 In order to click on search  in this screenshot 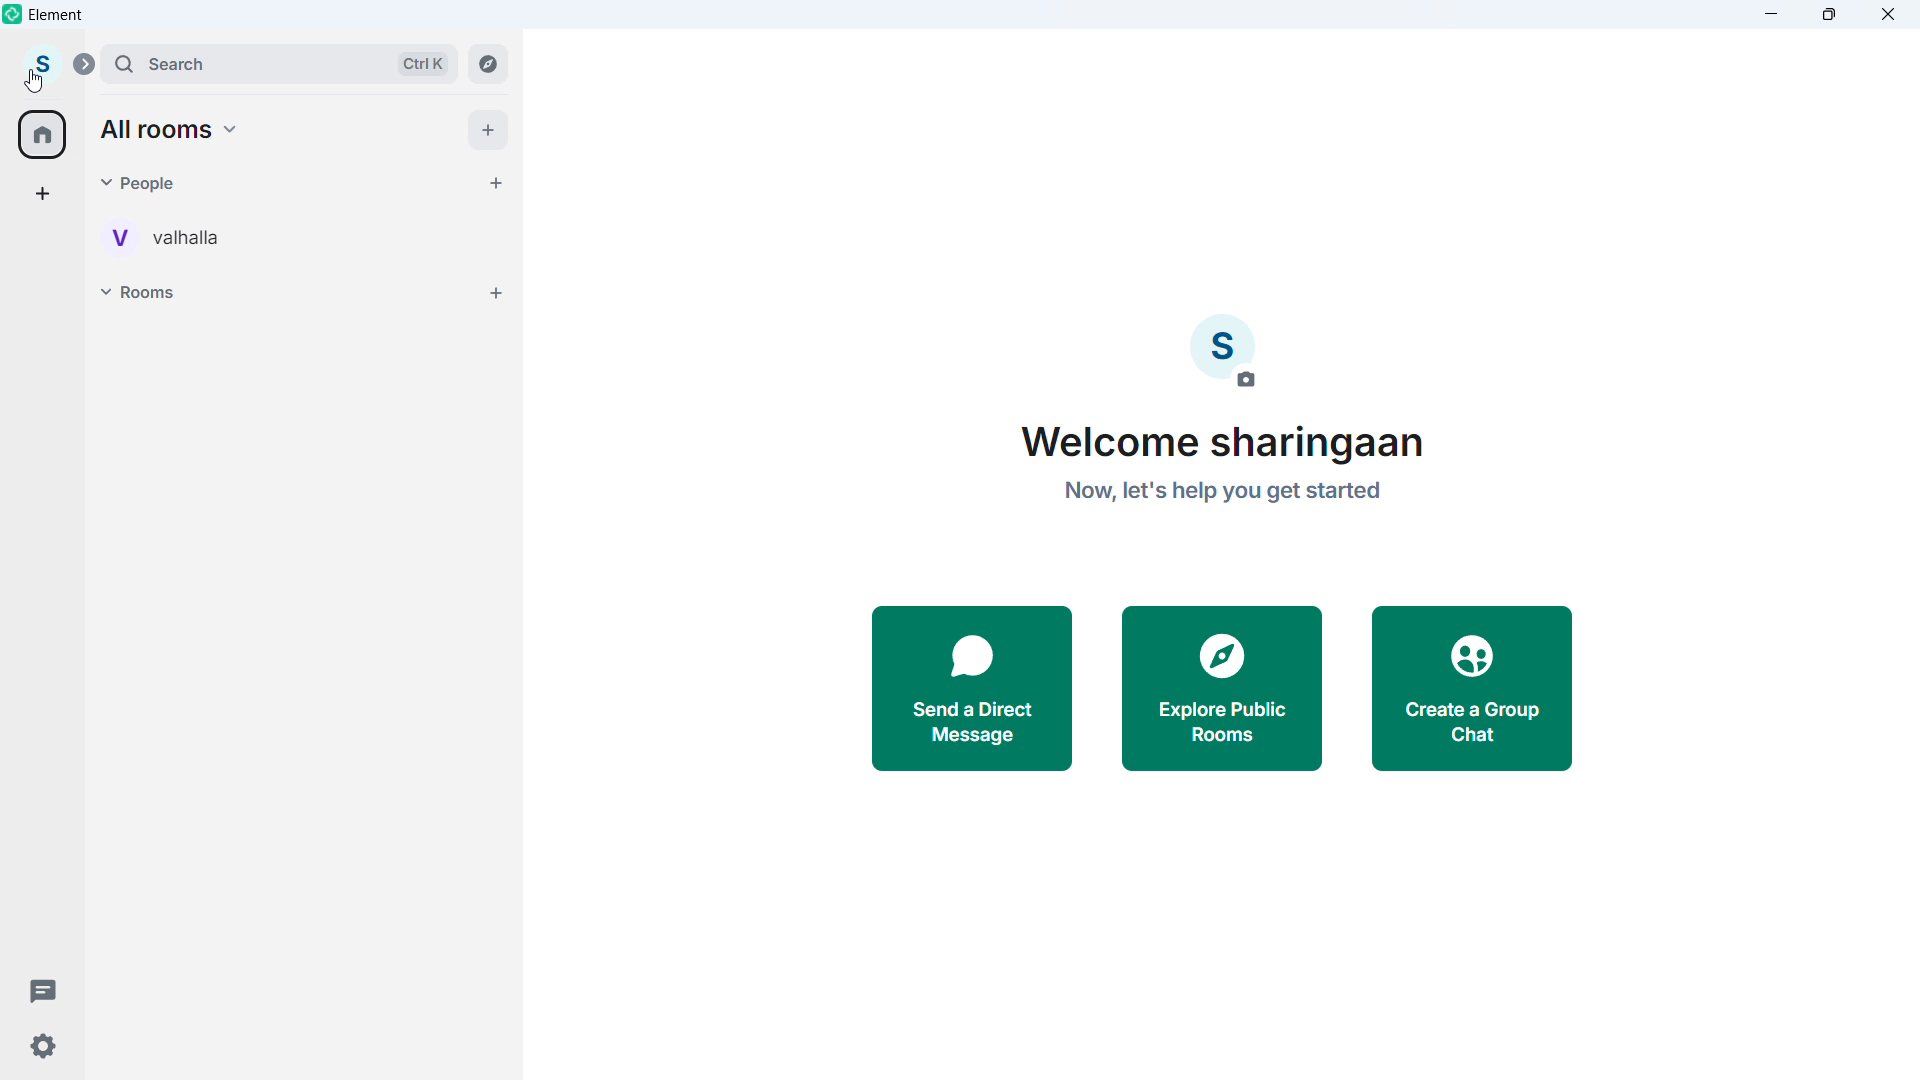, I will do `click(276, 65)`.